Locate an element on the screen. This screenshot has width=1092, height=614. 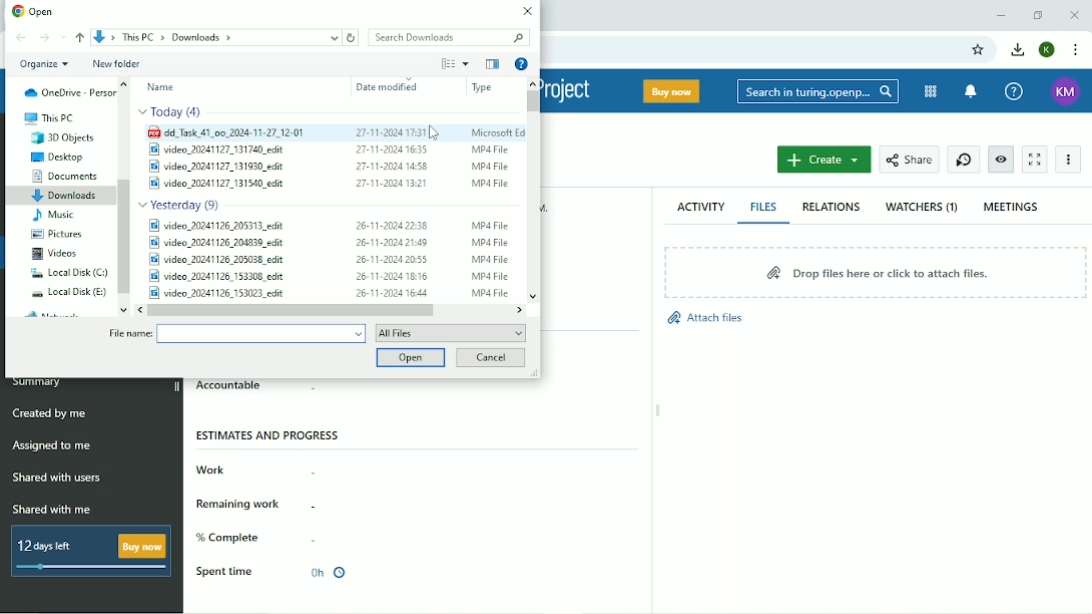
Assigned to me is located at coordinates (52, 445).